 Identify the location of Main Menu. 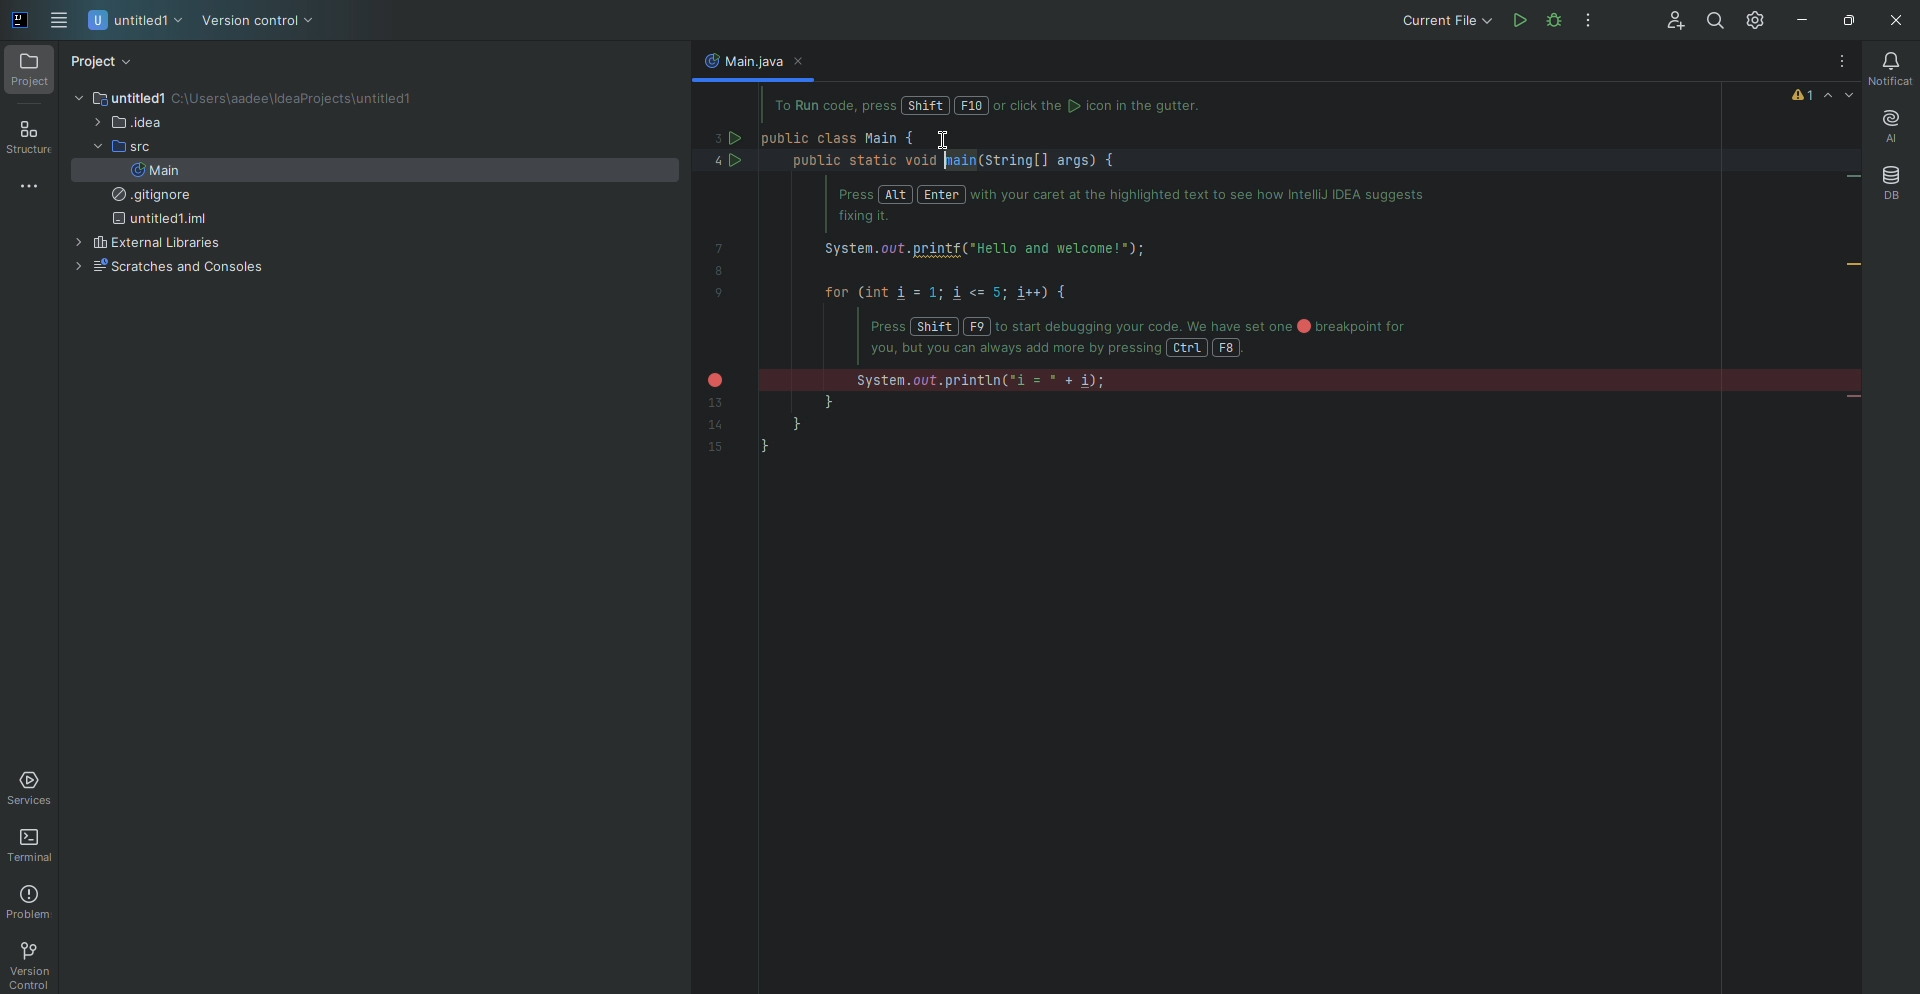
(61, 21).